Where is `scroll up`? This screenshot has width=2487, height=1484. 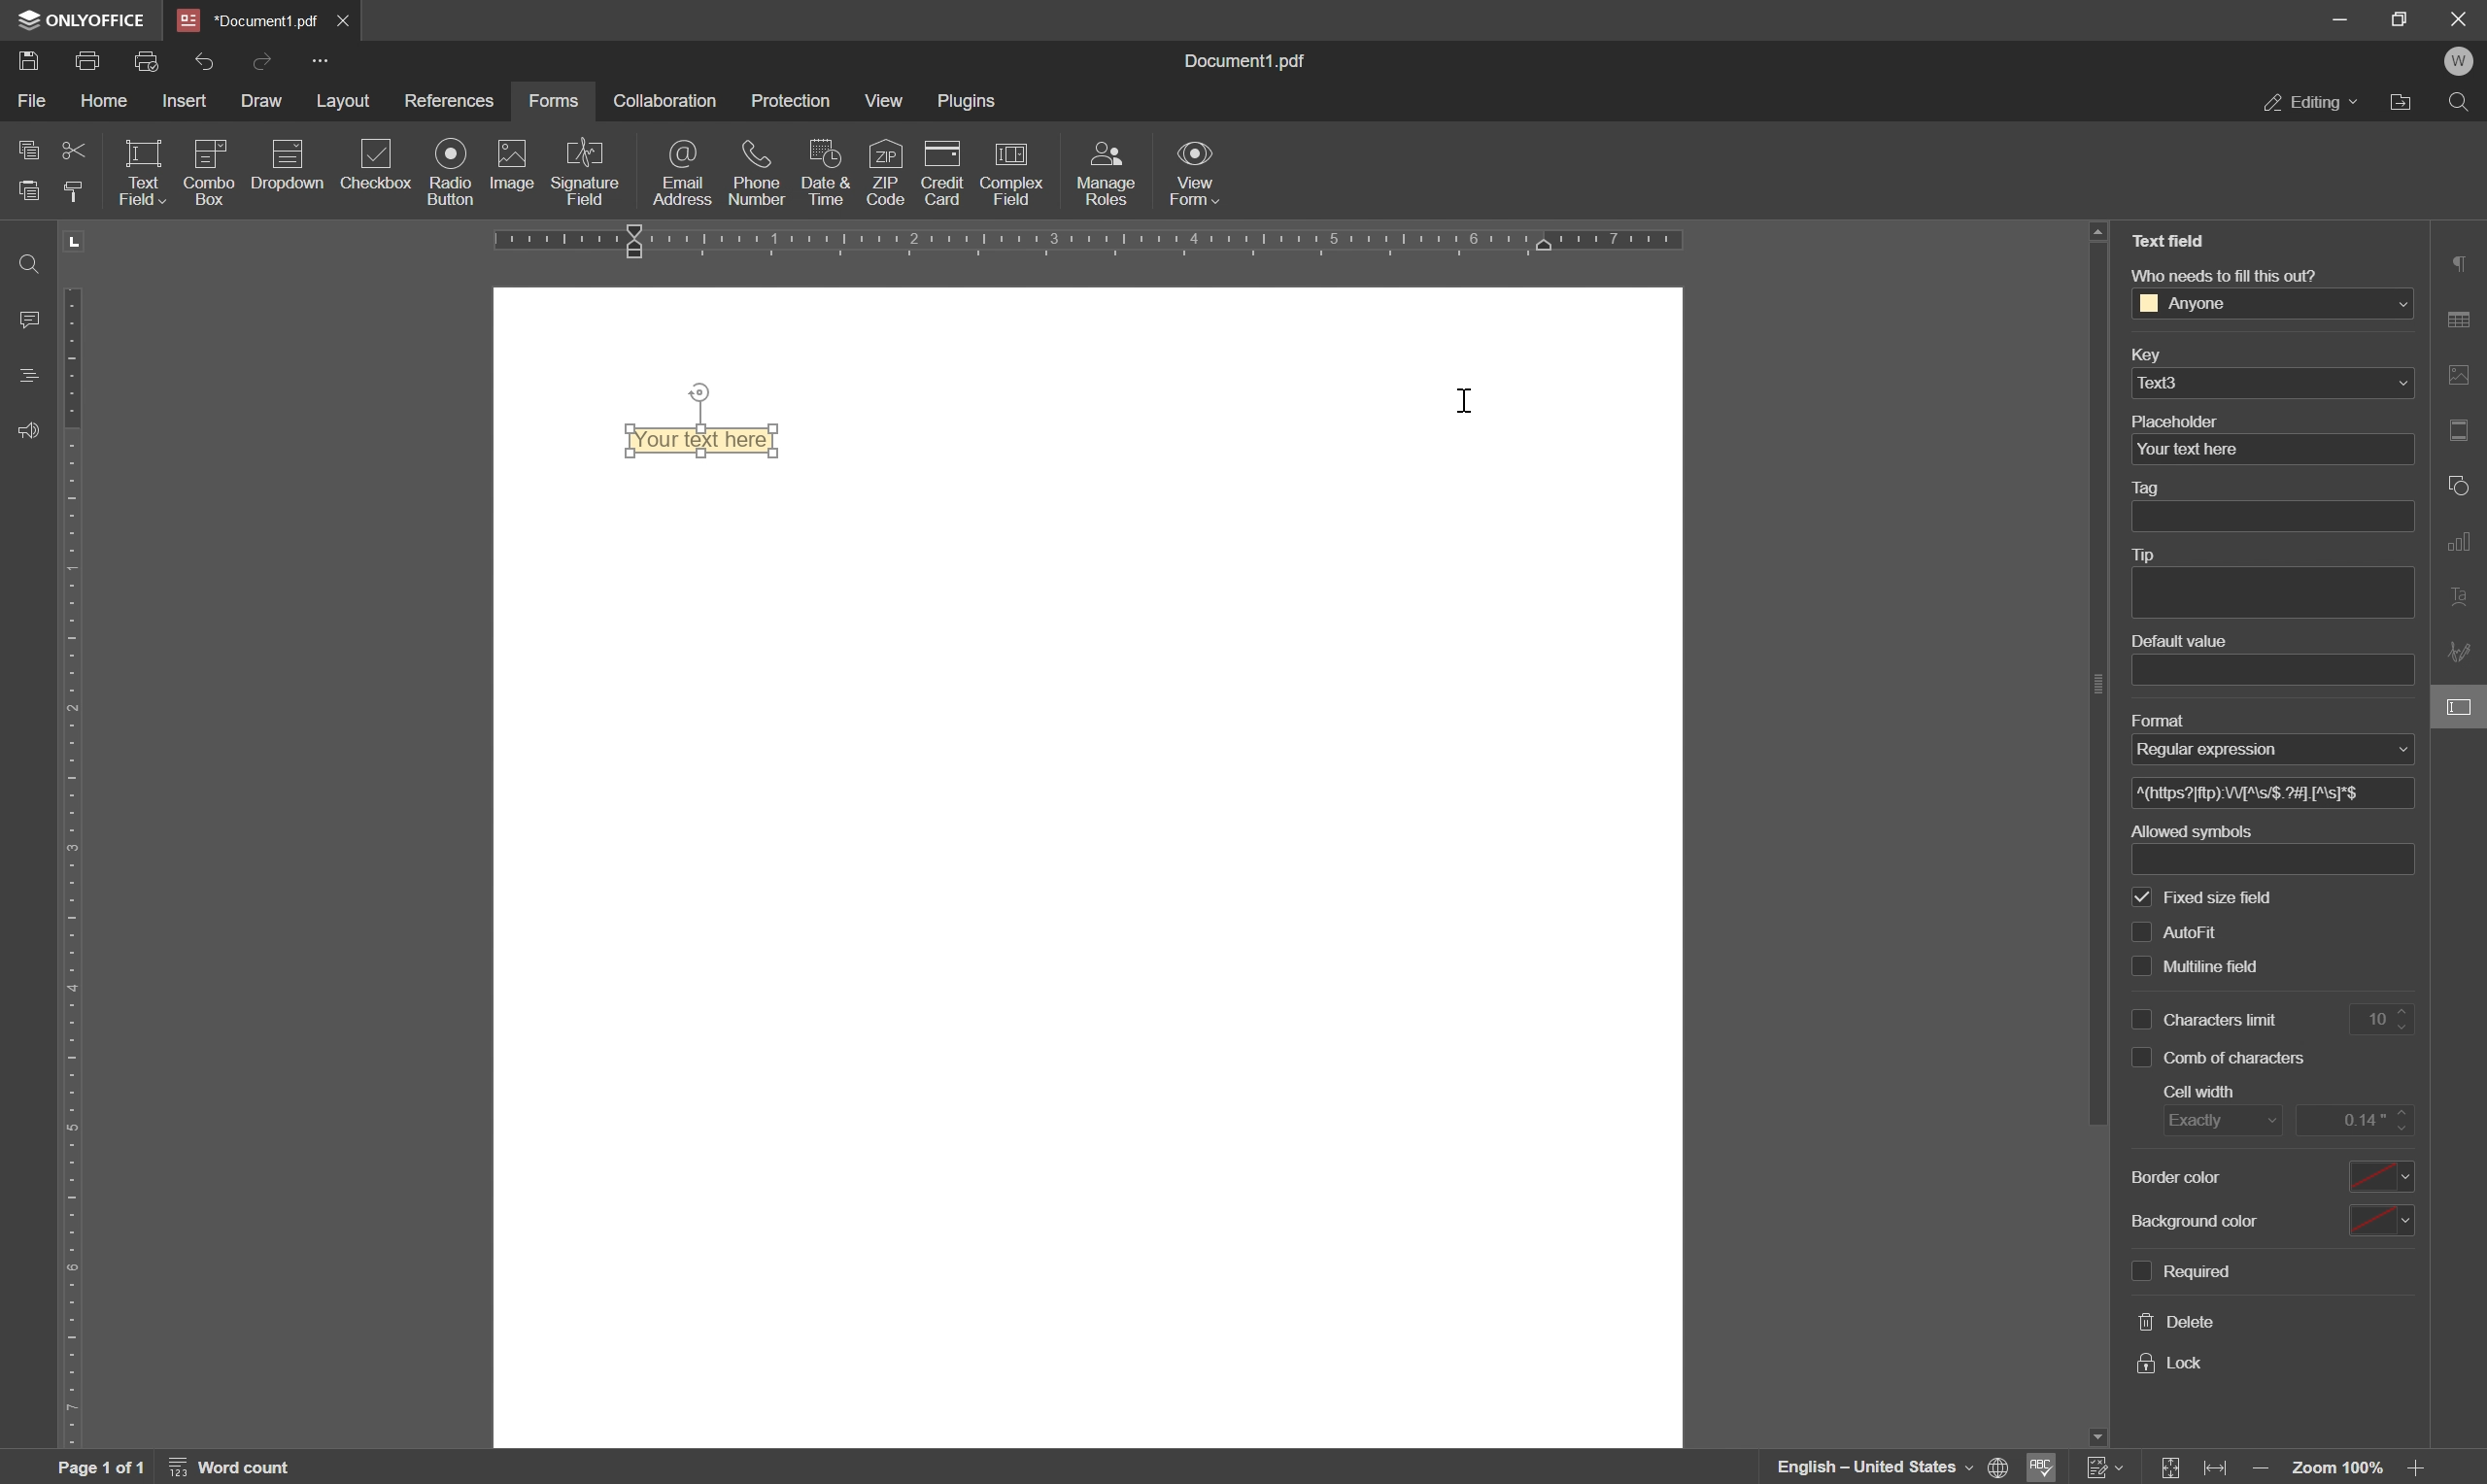 scroll up is located at coordinates (2099, 231).